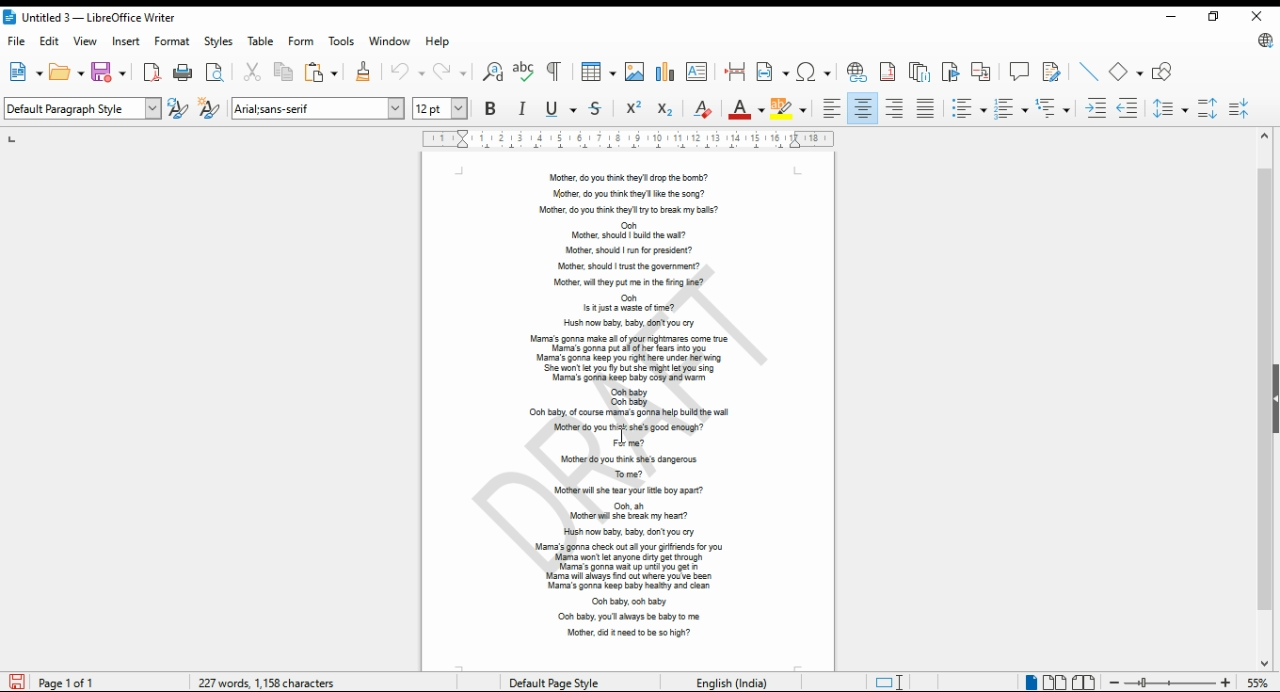  Describe the element at coordinates (269, 680) in the screenshot. I see `document info` at that location.